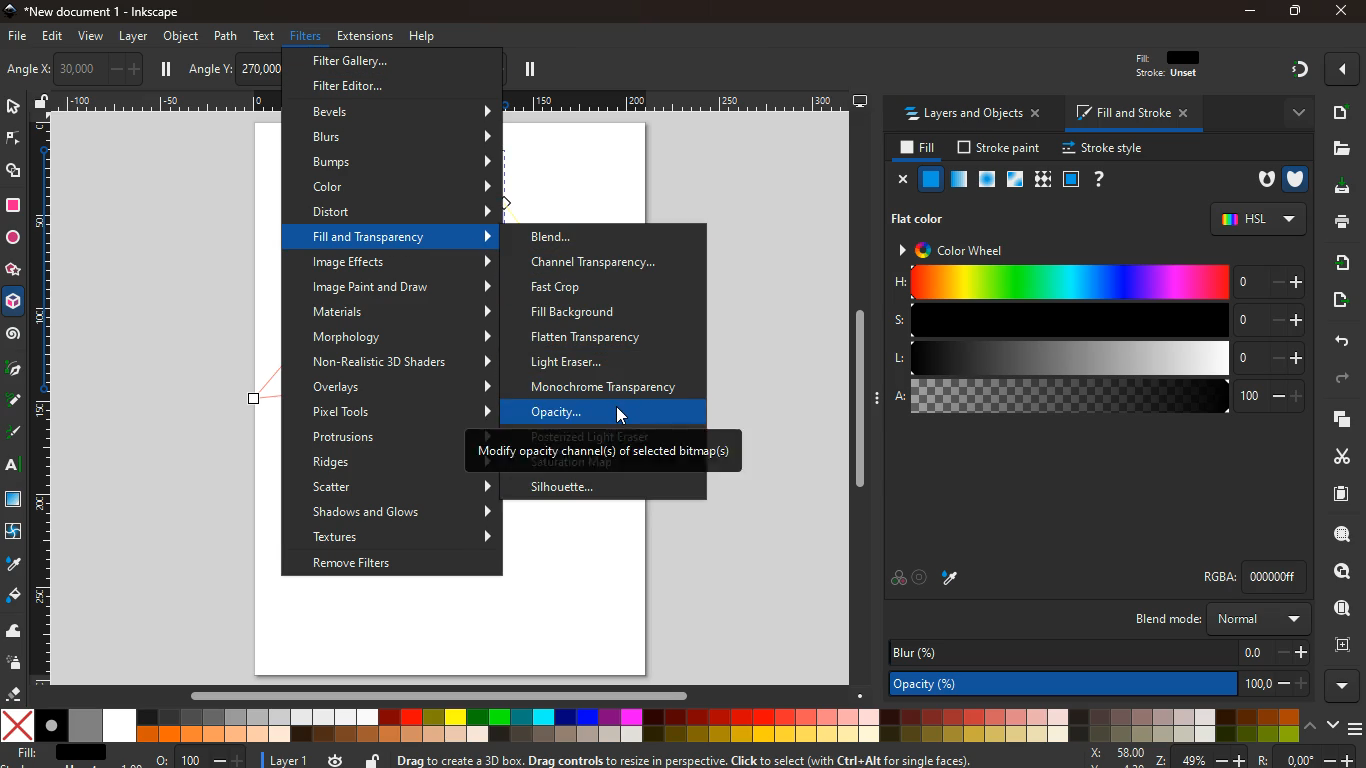  What do you see at coordinates (915, 148) in the screenshot?
I see `fill` at bounding box center [915, 148].